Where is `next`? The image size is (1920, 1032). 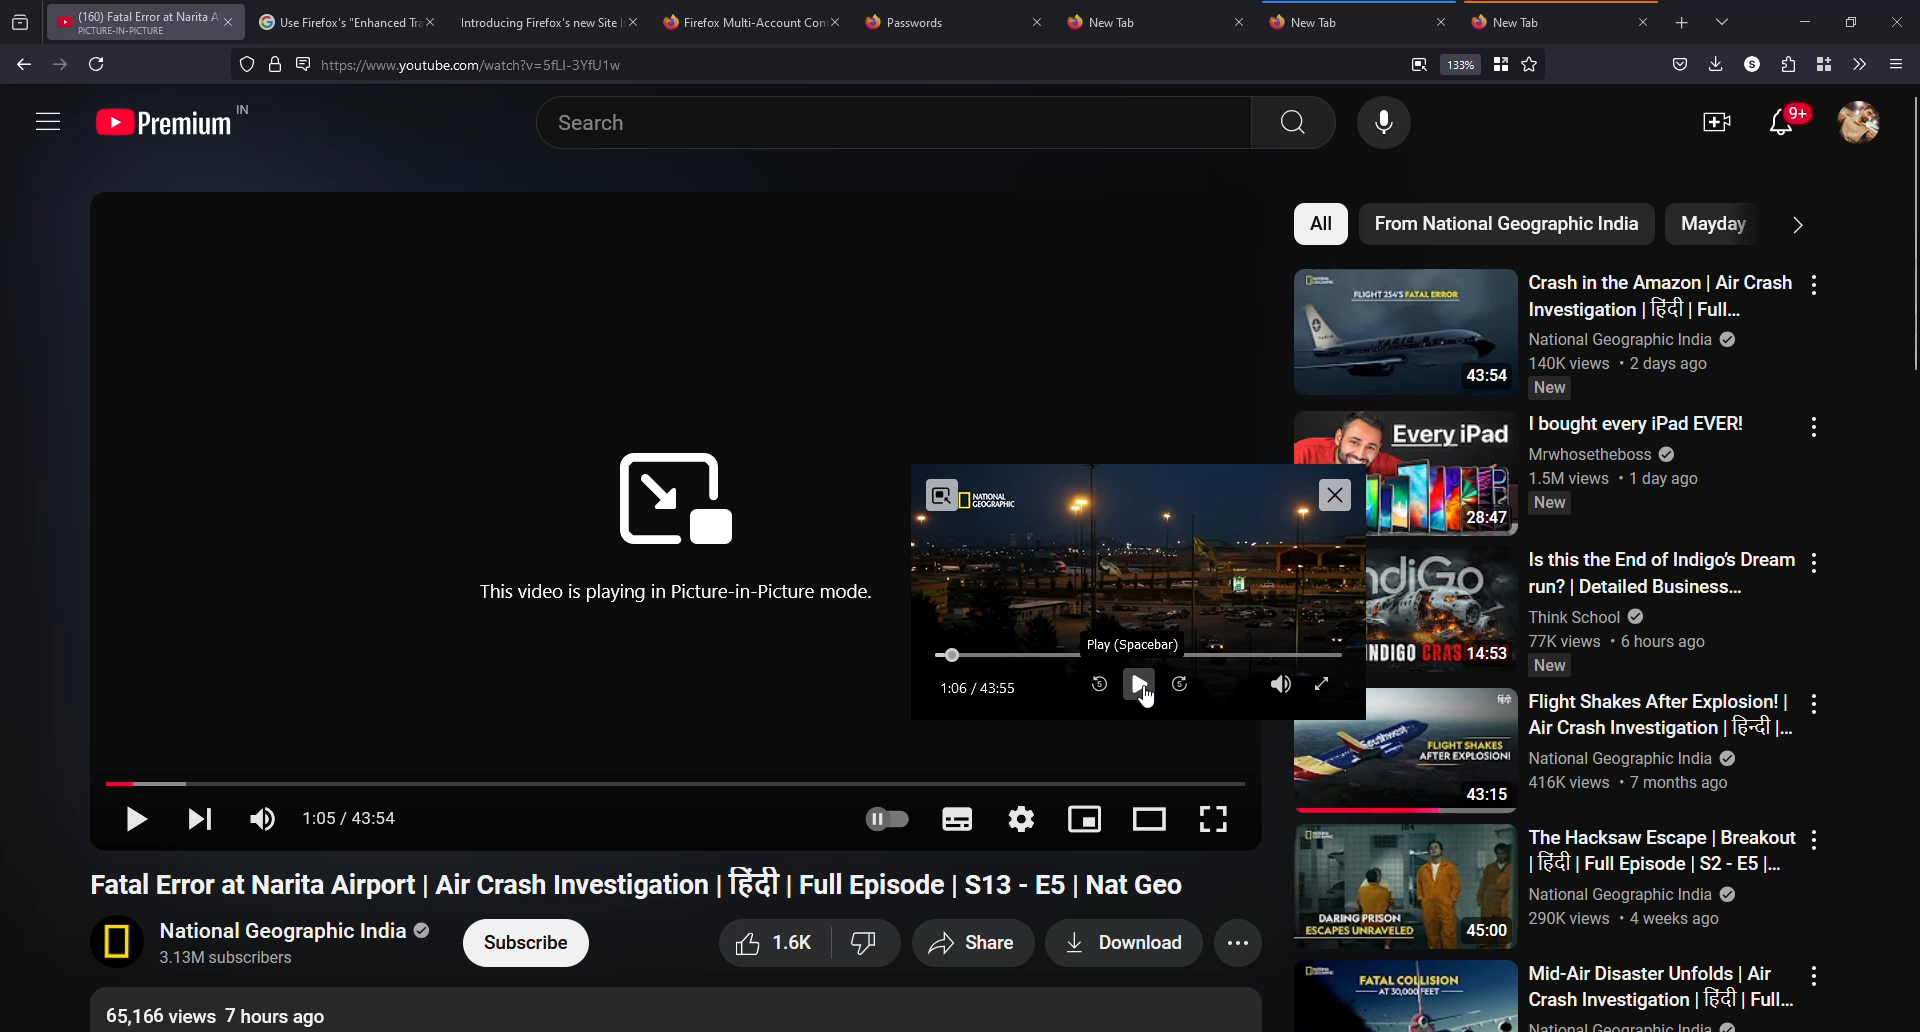 next is located at coordinates (1182, 682).